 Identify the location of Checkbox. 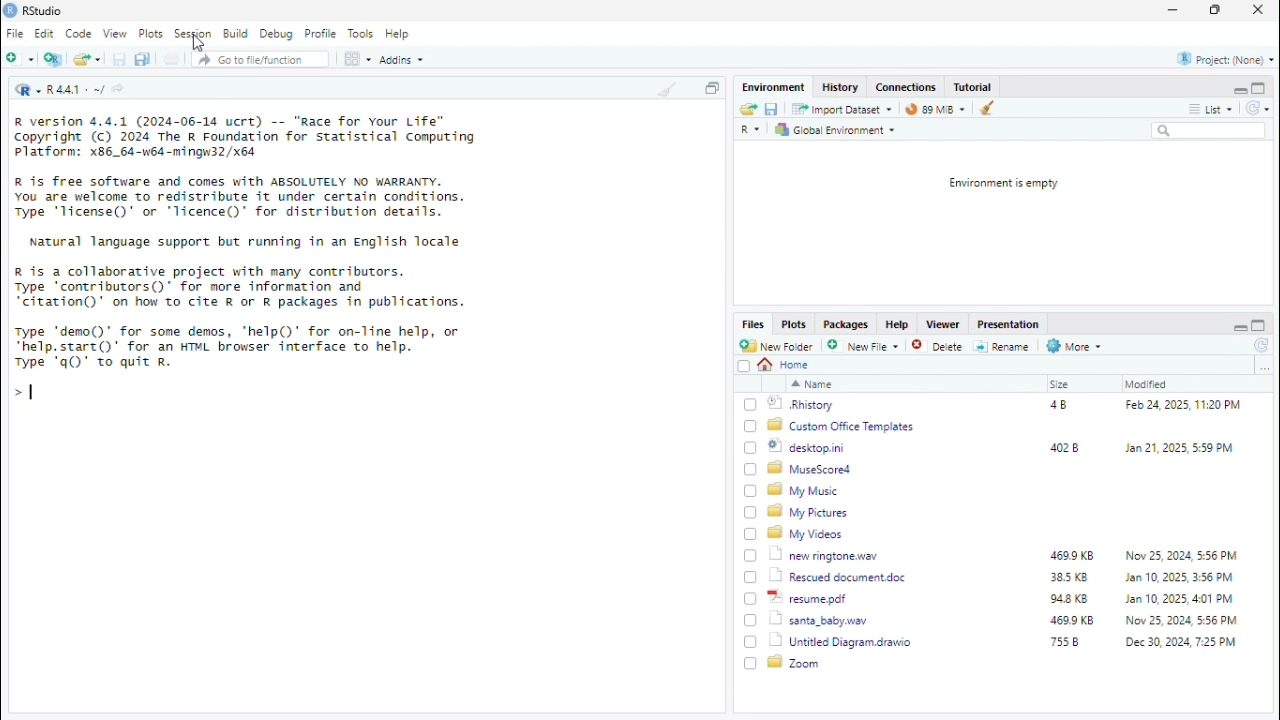
(744, 366).